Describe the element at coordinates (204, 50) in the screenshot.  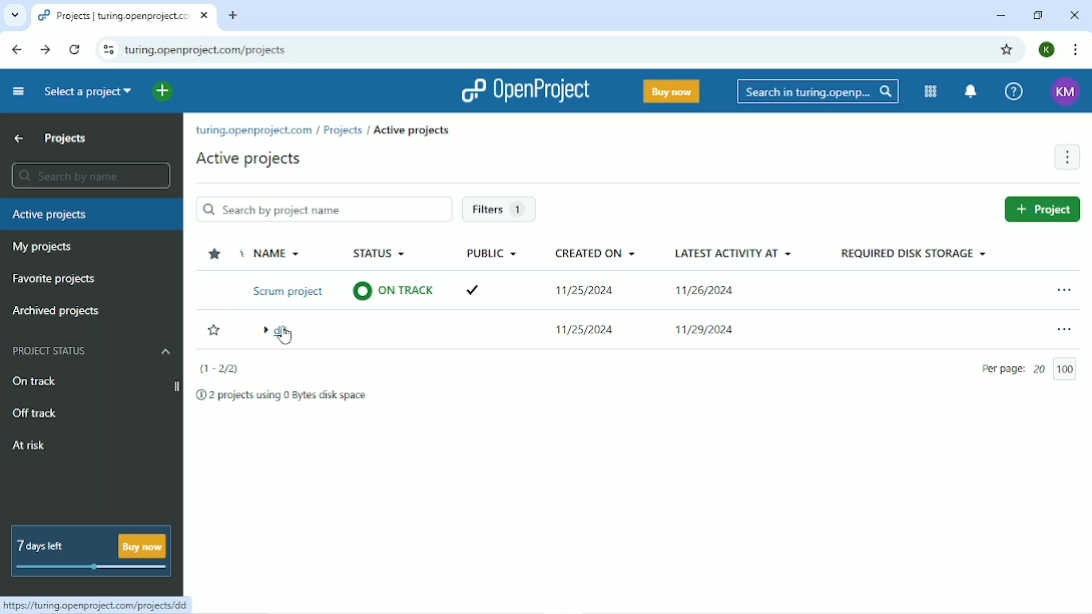
I see `Site` at that location.